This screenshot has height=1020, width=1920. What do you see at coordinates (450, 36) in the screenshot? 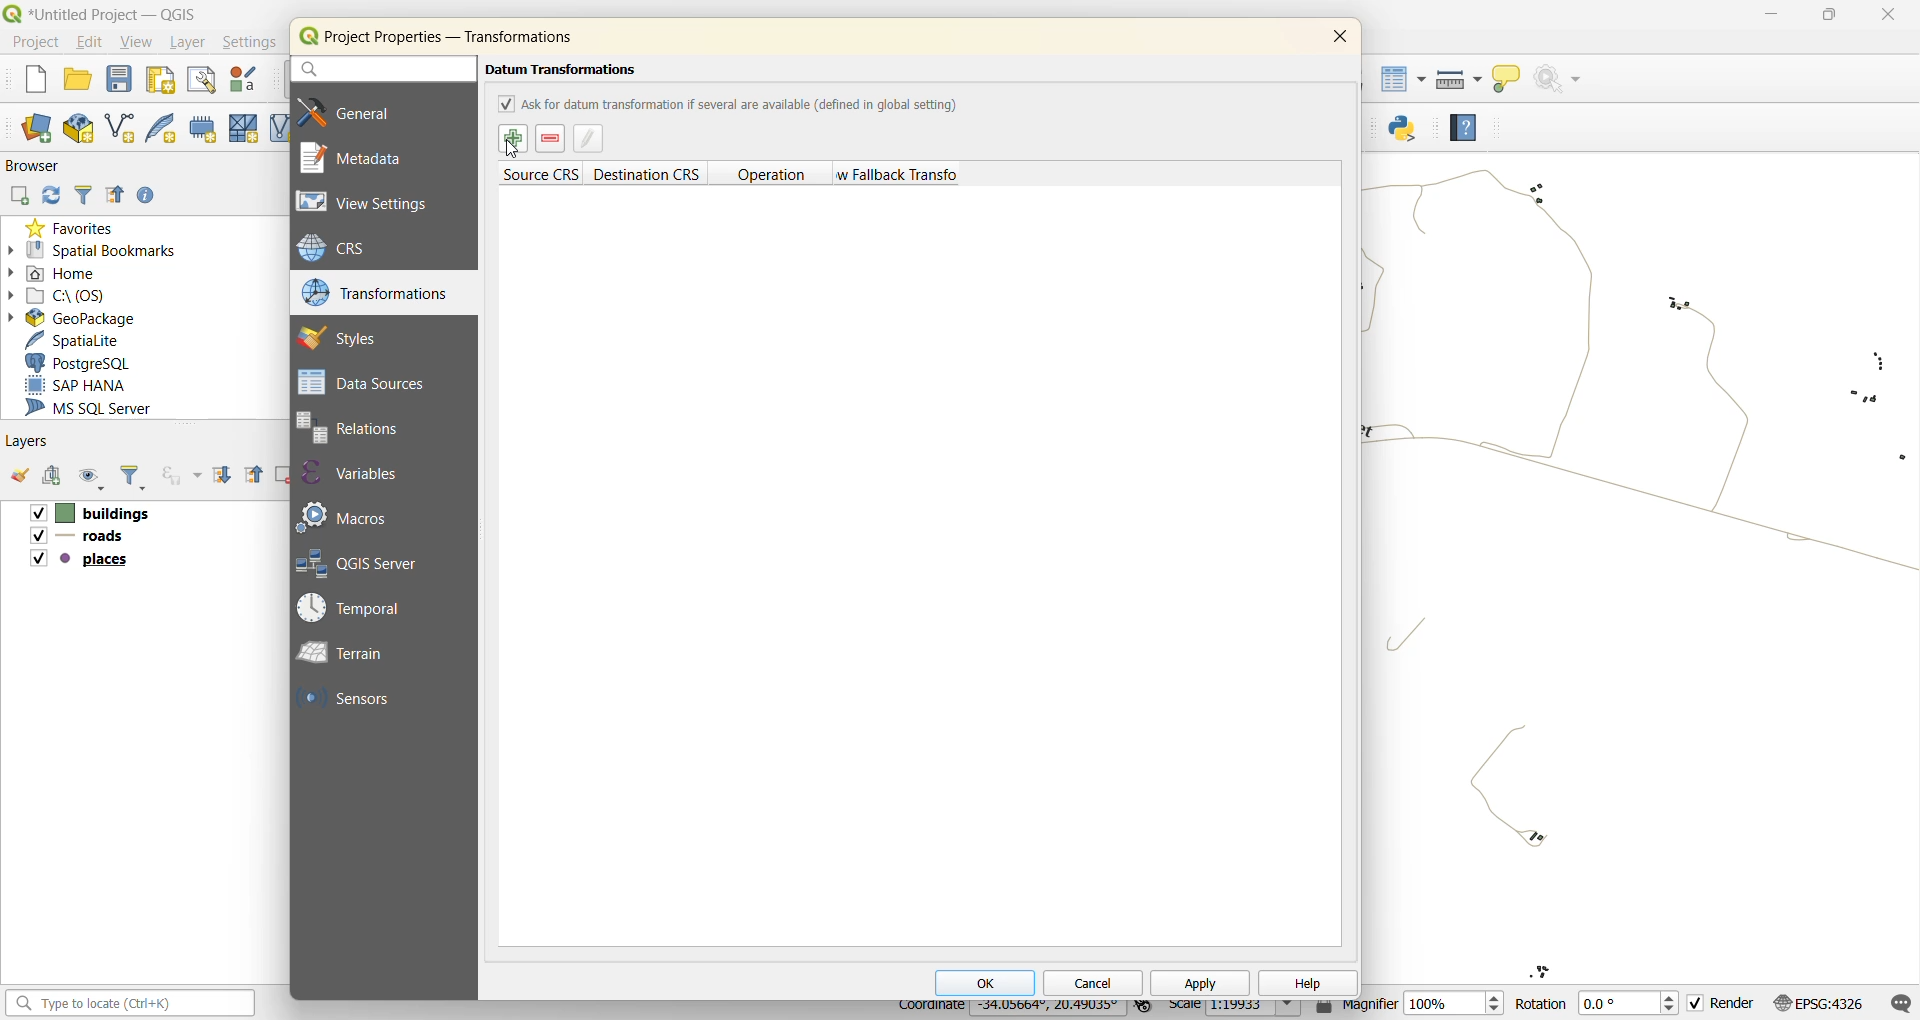
I see `Project Properties — Transformations` at bounding box center [450, 36].